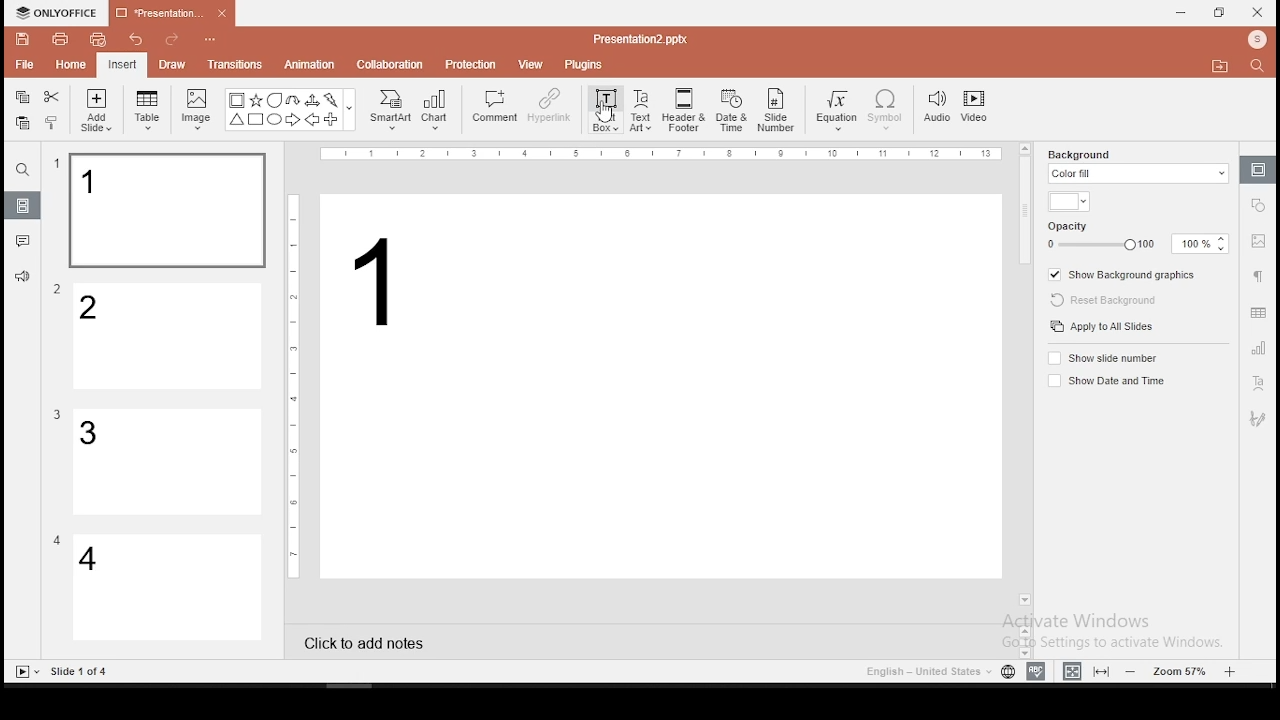 Image resolution: width=1280 pixels, height=720 pixels. Describe the element at coordinates (585, 61) in the screenshot. I see `plugins` at that location.